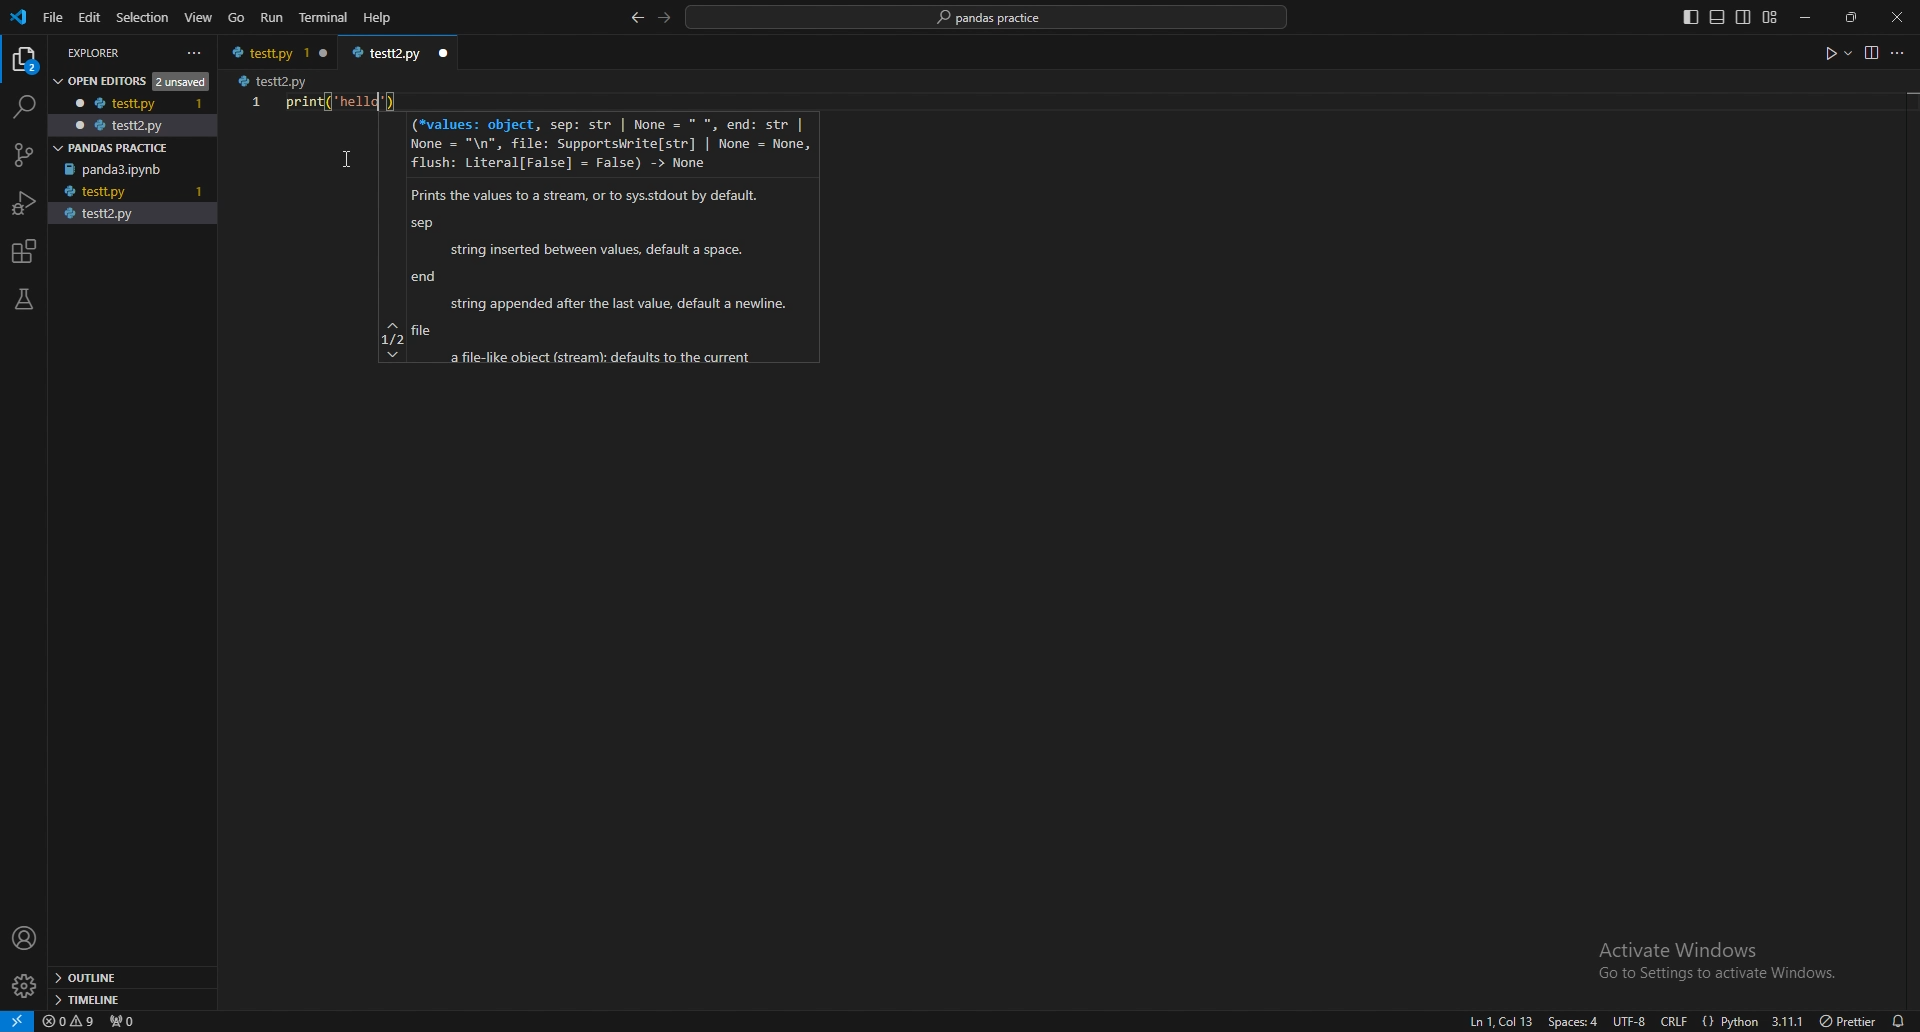  What do you see at coordinates (116, 51) in the screenshot?
I see `explorer` at bounding box center [116, 51].